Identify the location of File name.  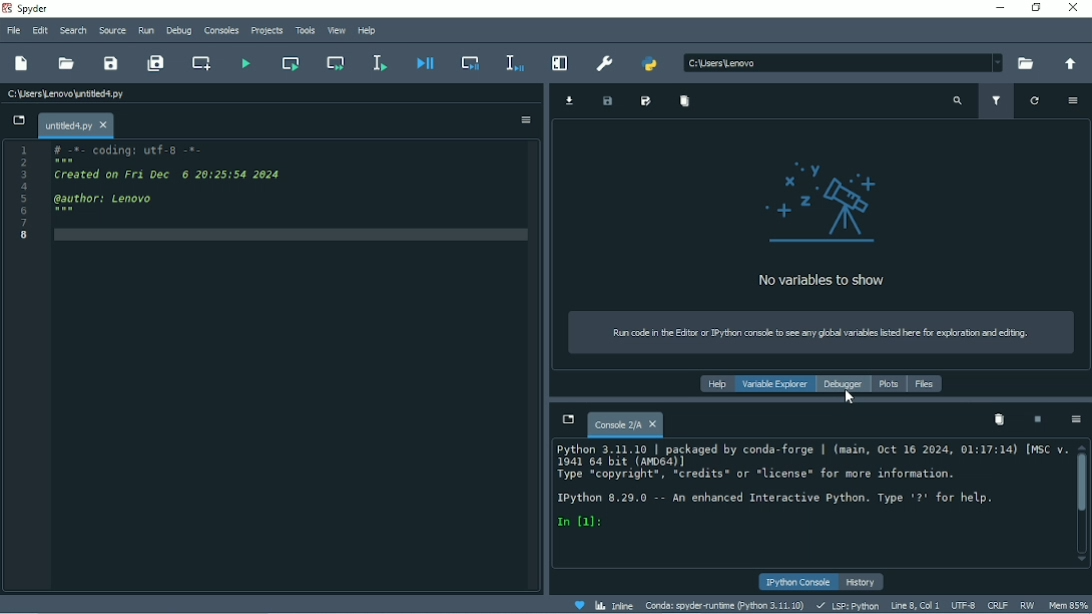
(75, 125).